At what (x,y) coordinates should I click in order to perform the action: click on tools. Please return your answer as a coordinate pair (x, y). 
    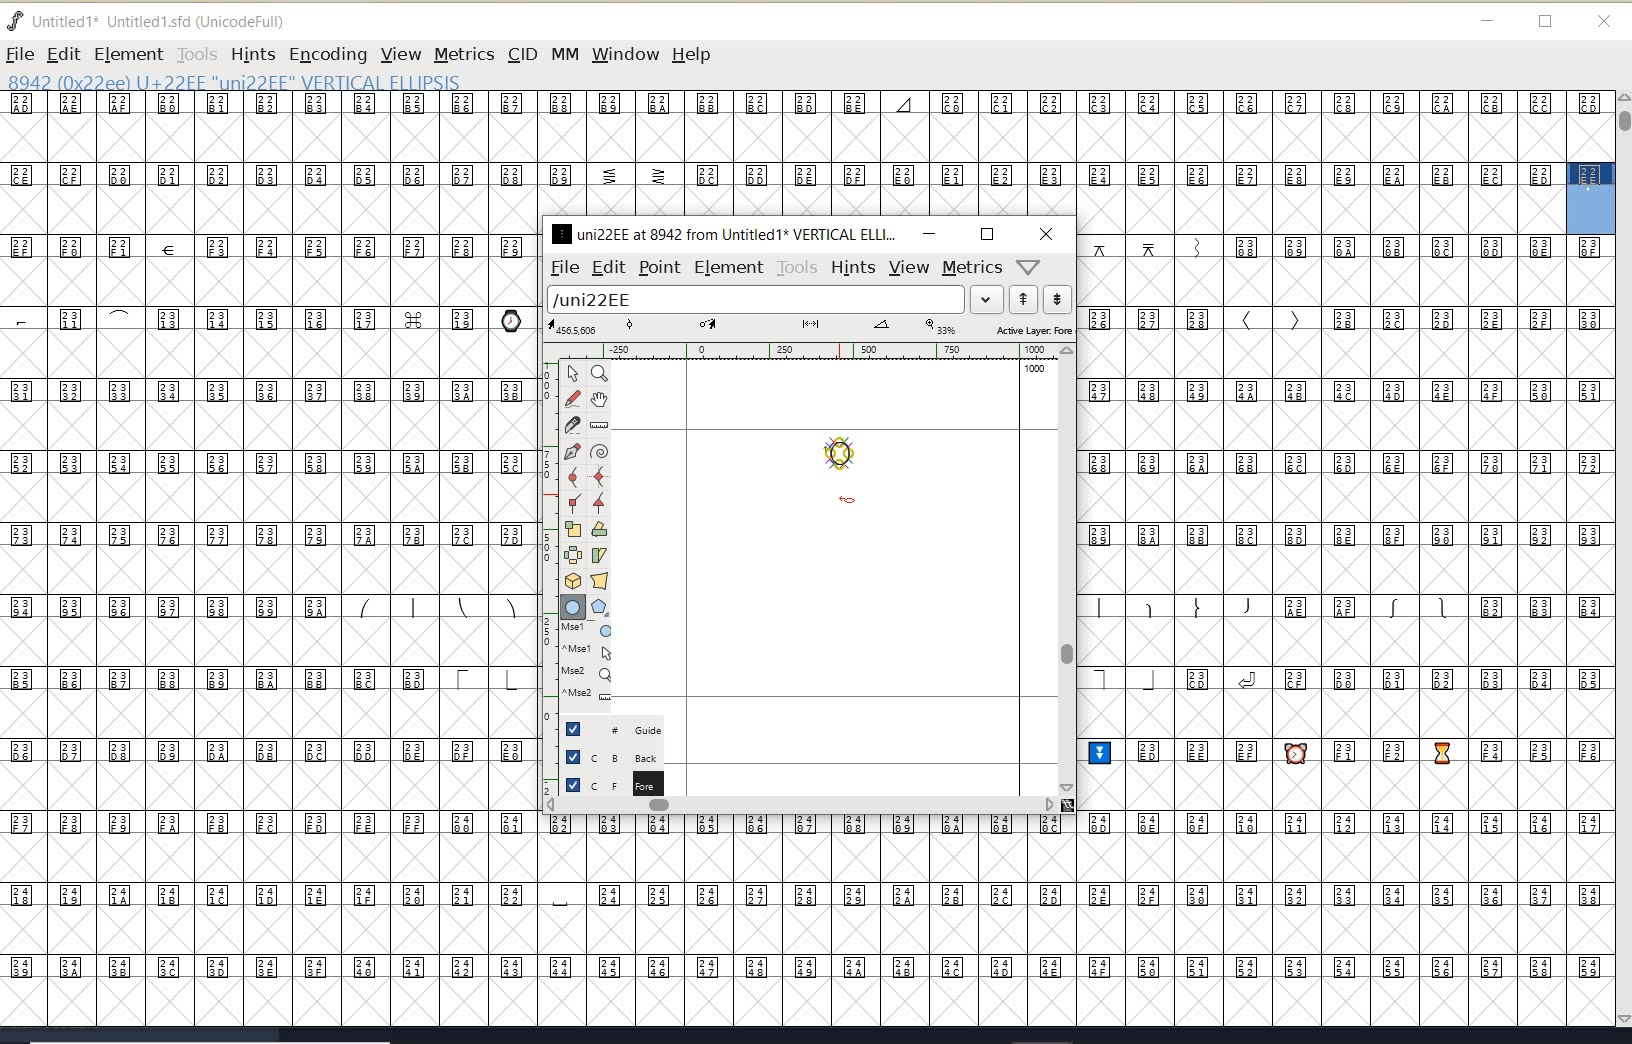
    Looking at the image, I should click on (798, 268).